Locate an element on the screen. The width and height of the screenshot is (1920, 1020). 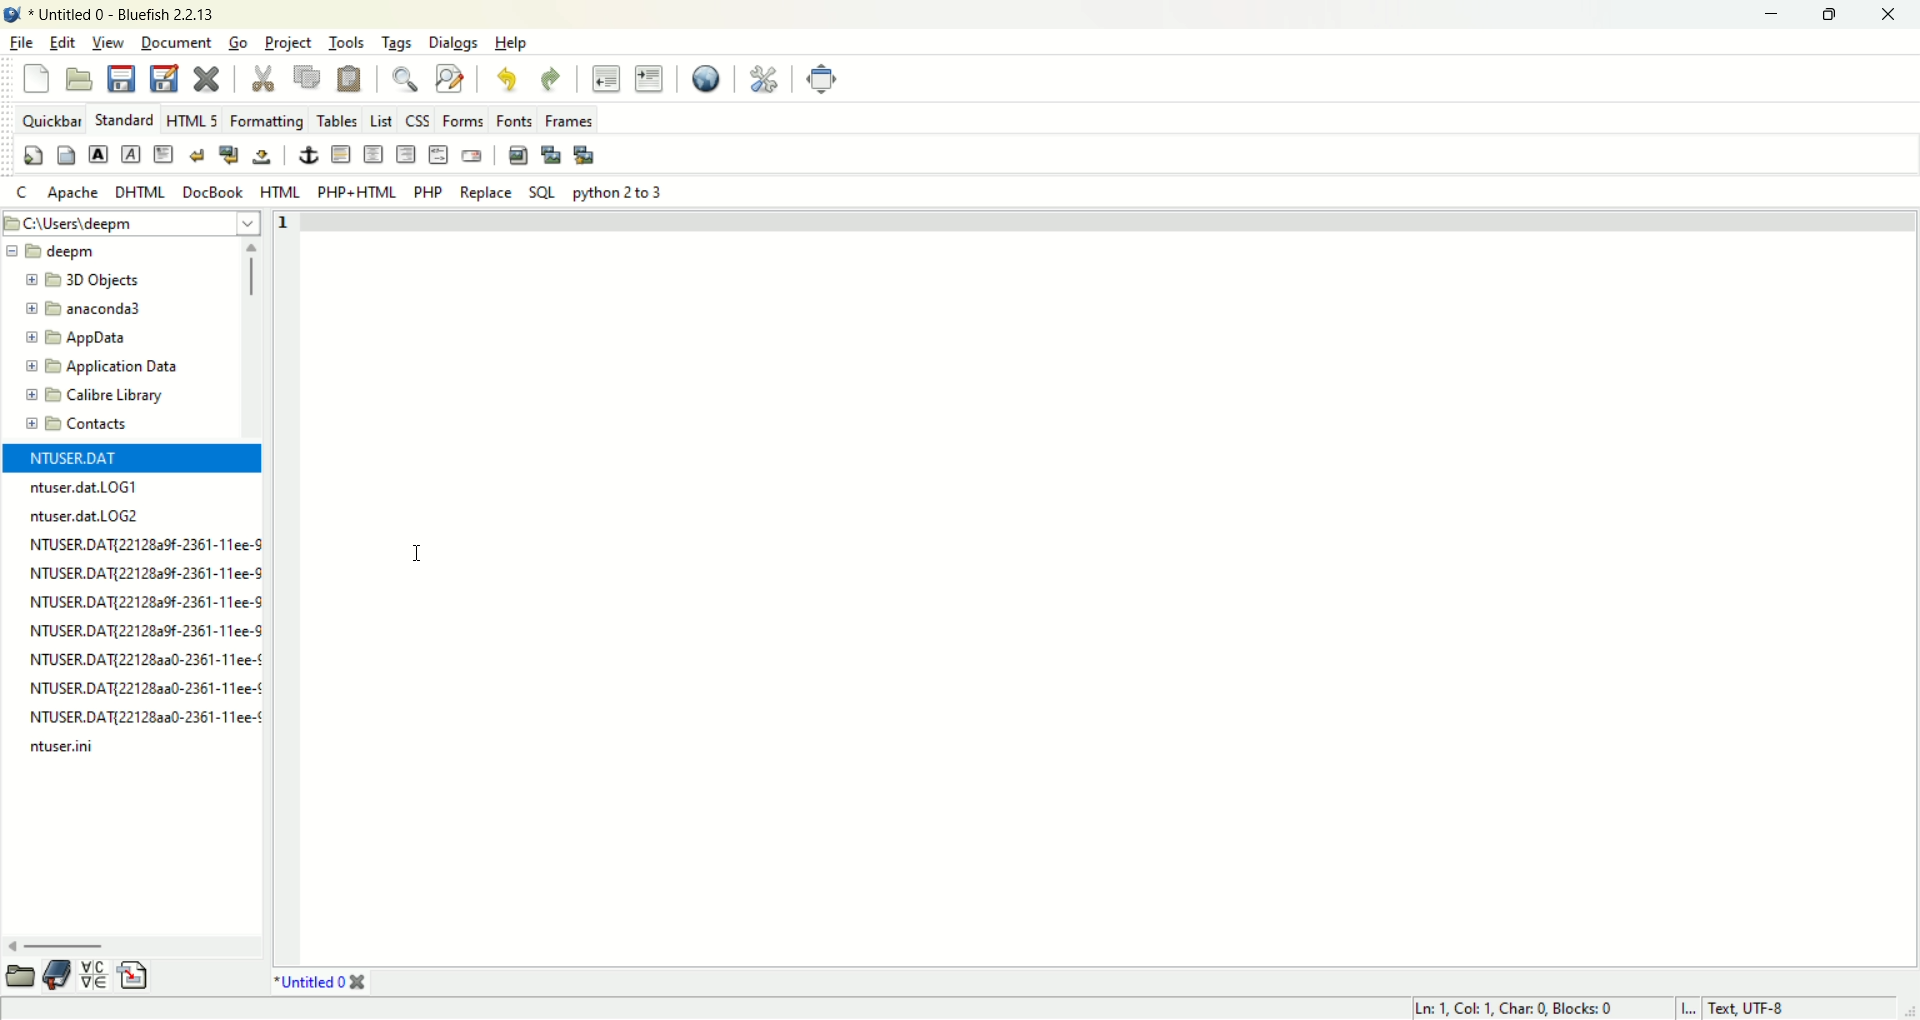
ntuser.dat.LOG1 is located at coordinates (85, 488).